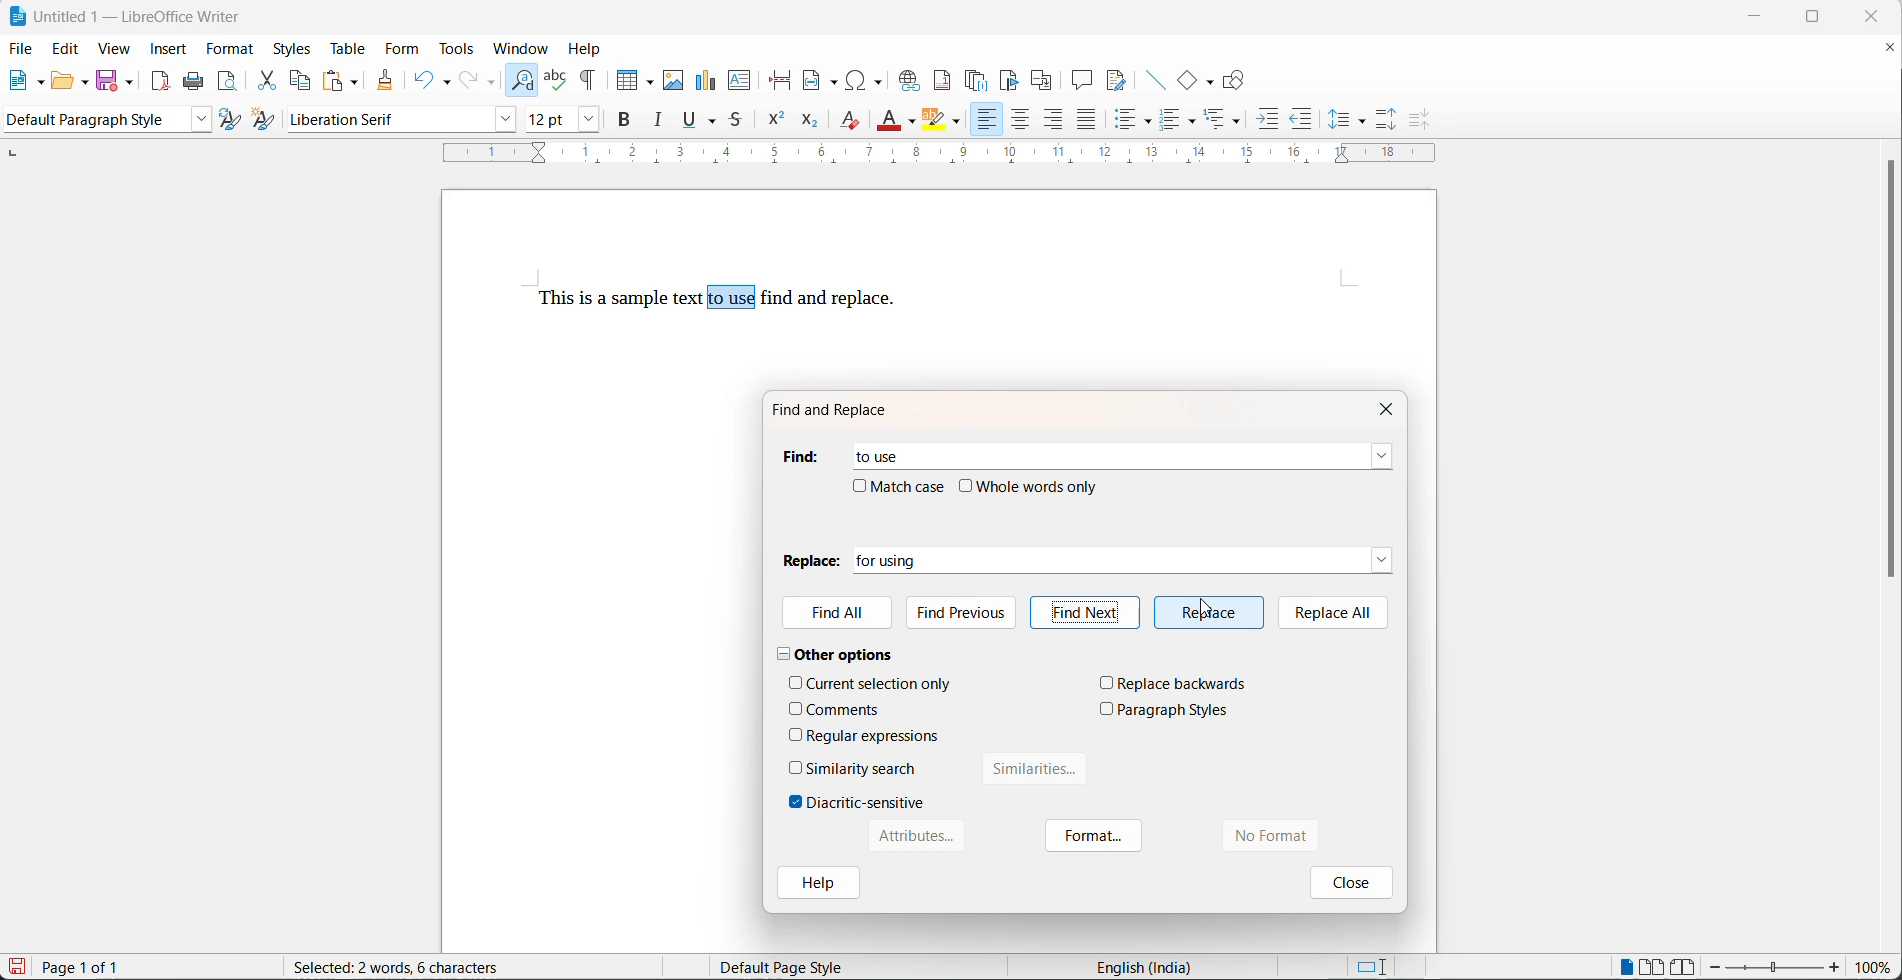 This screenshot has width=1902, height=980. I want to click on help, so click(591, 47).